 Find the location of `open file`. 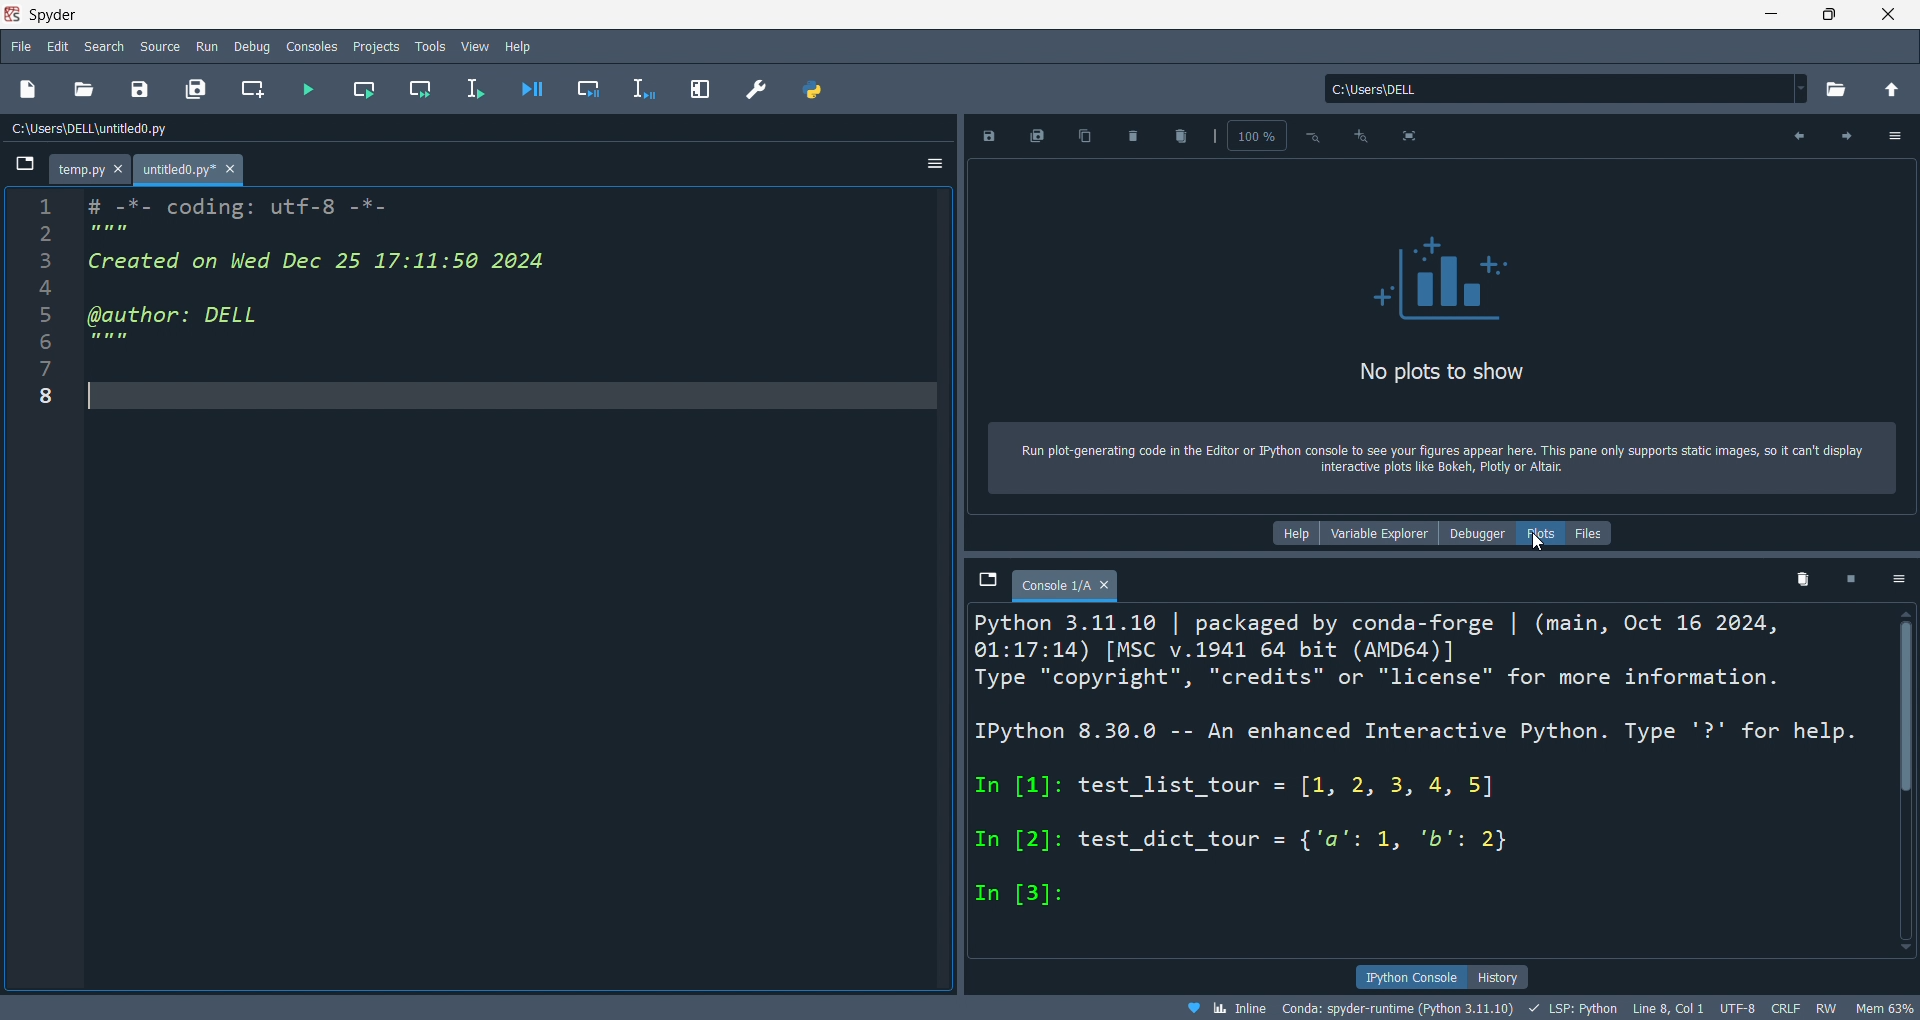

open file is located at coordinates (88, 90).